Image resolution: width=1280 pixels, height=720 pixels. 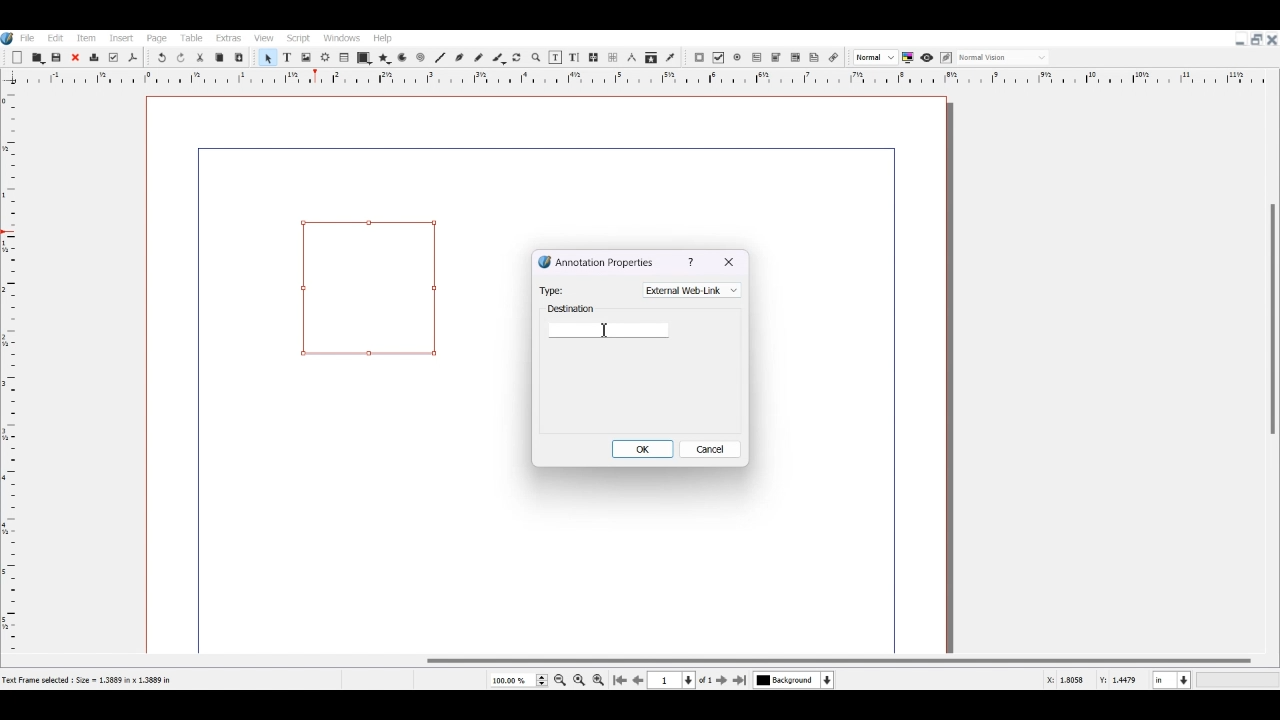 What do you see at coordinates (874, 57) in the screenshot?
I see `Select the image preview quality` at bounding box center [874, 57].